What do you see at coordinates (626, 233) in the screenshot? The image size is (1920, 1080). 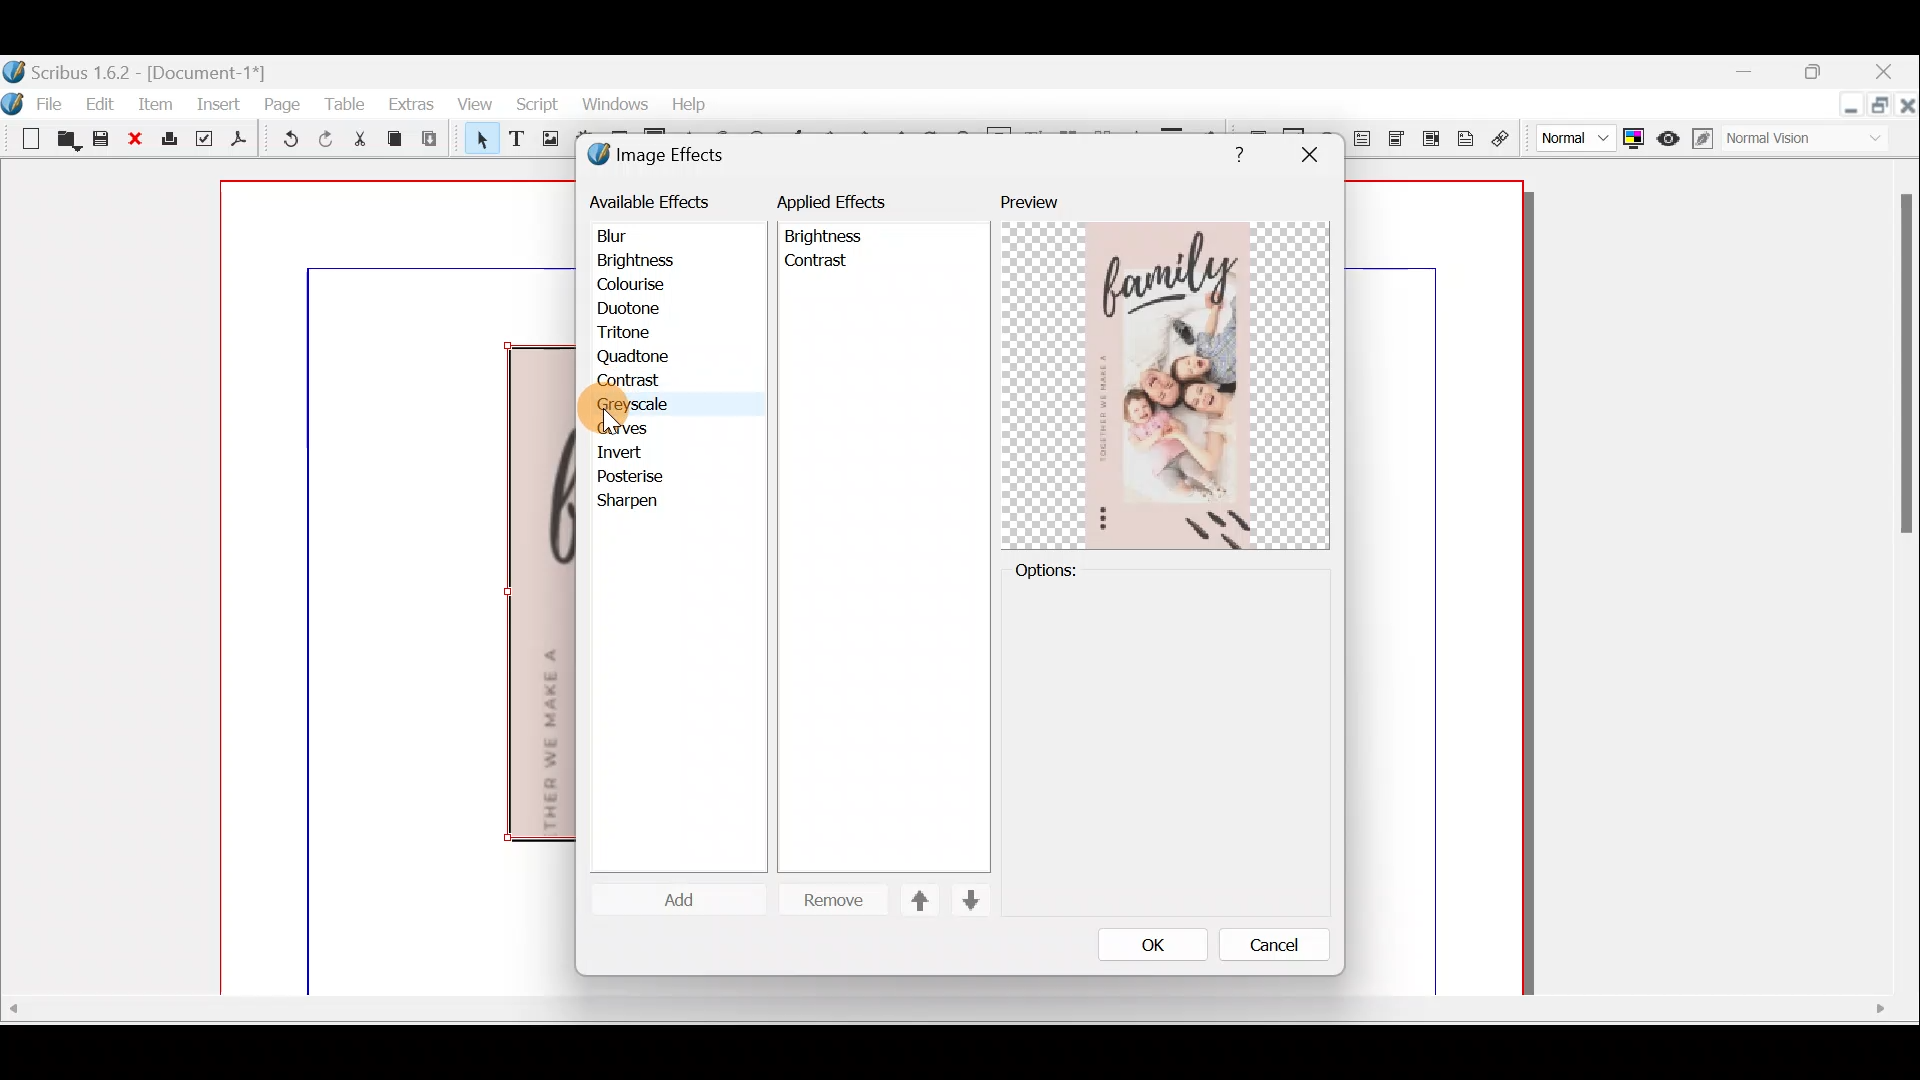 I see `blur` at bounding box center [626, 233].